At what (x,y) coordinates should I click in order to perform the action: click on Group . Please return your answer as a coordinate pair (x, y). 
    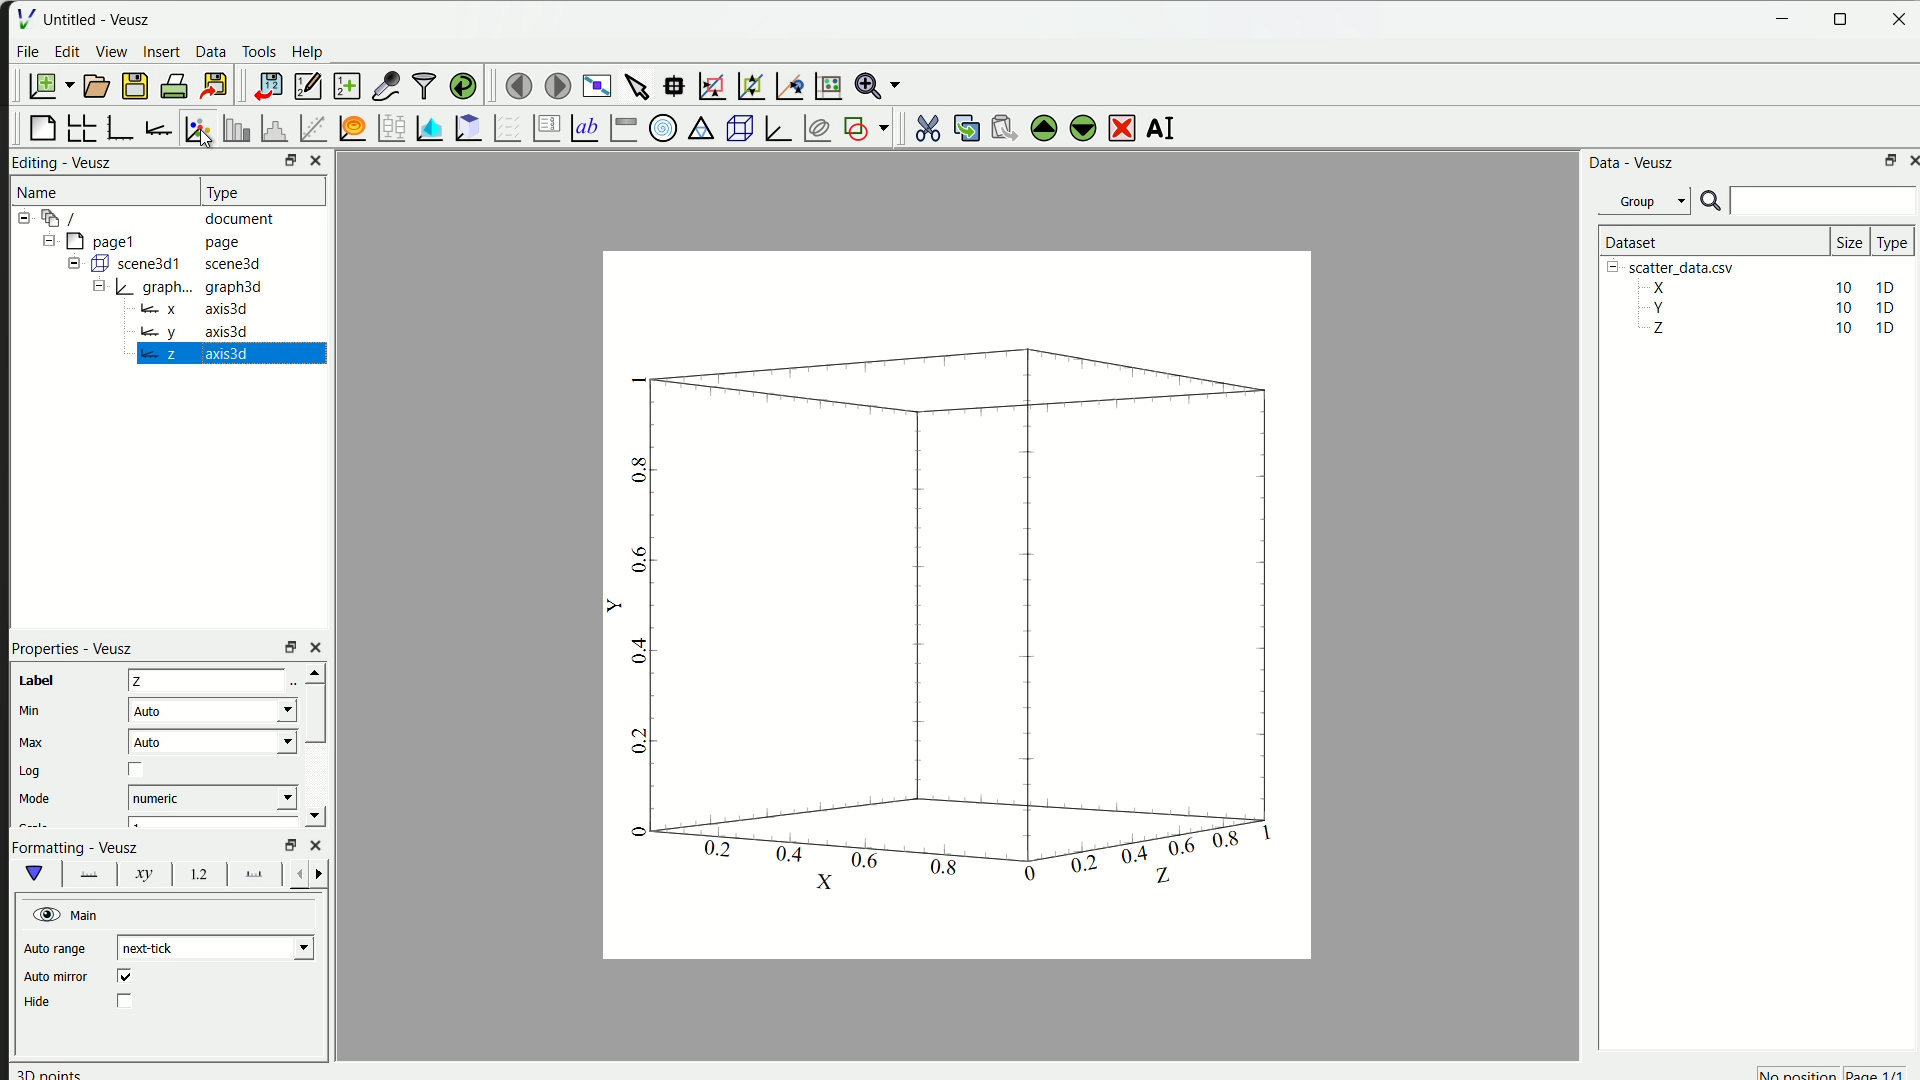
    Looking at the image, I should click on (1644, 203).